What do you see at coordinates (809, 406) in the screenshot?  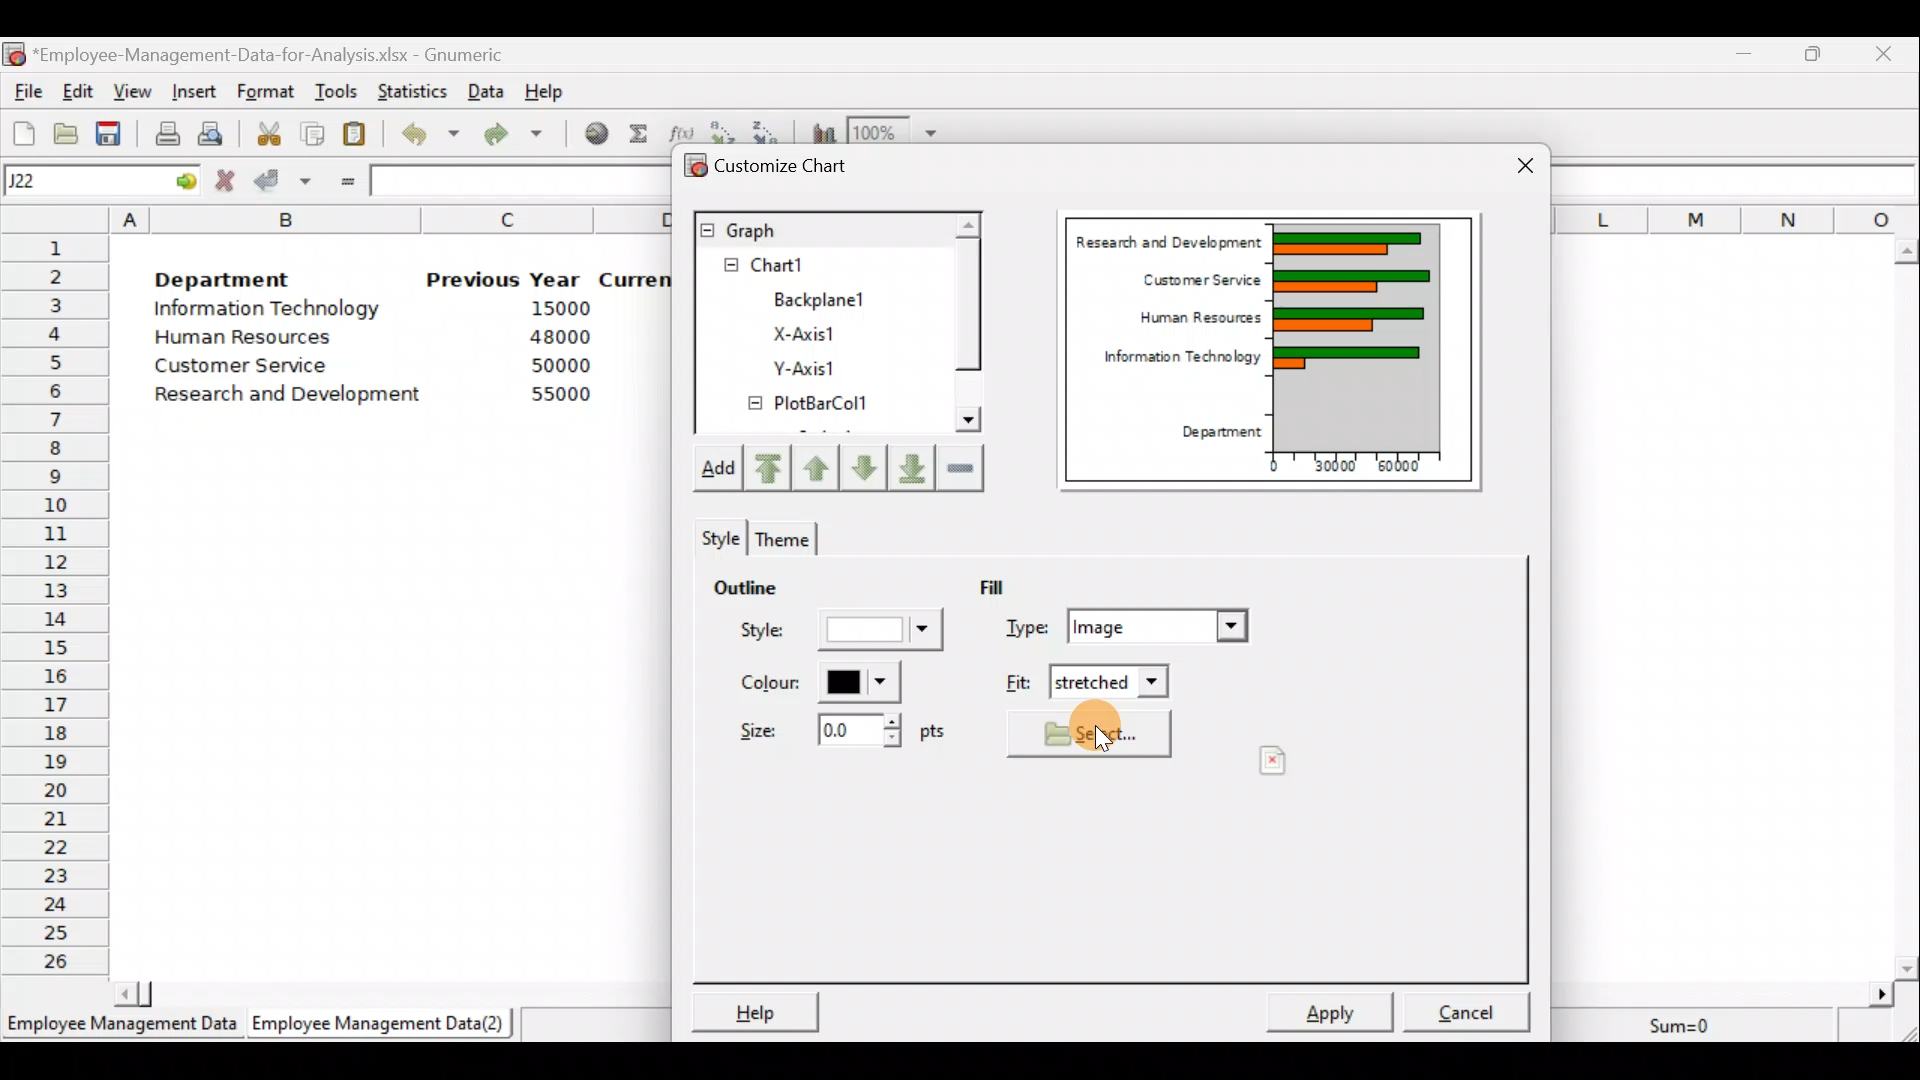 I see `PlotBarCol1` at bounding box center [809, 406].